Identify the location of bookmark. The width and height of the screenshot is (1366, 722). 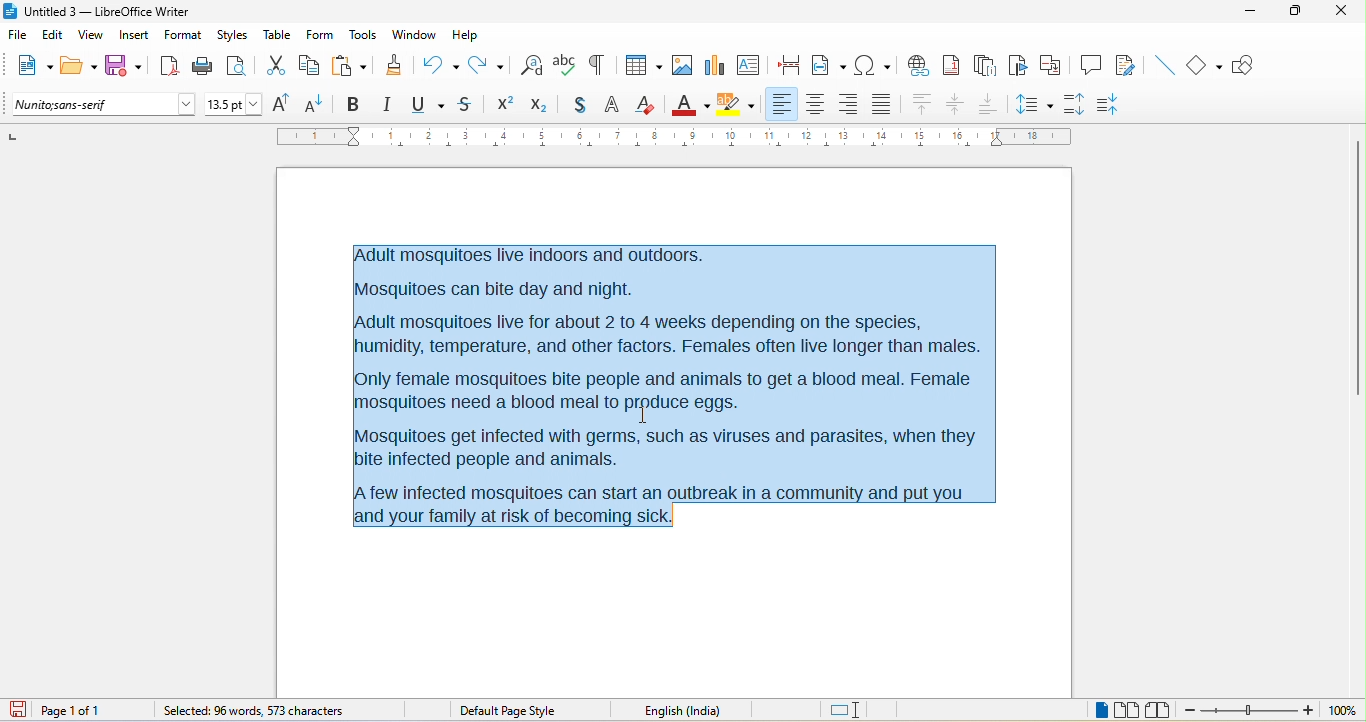
(1019, 66).